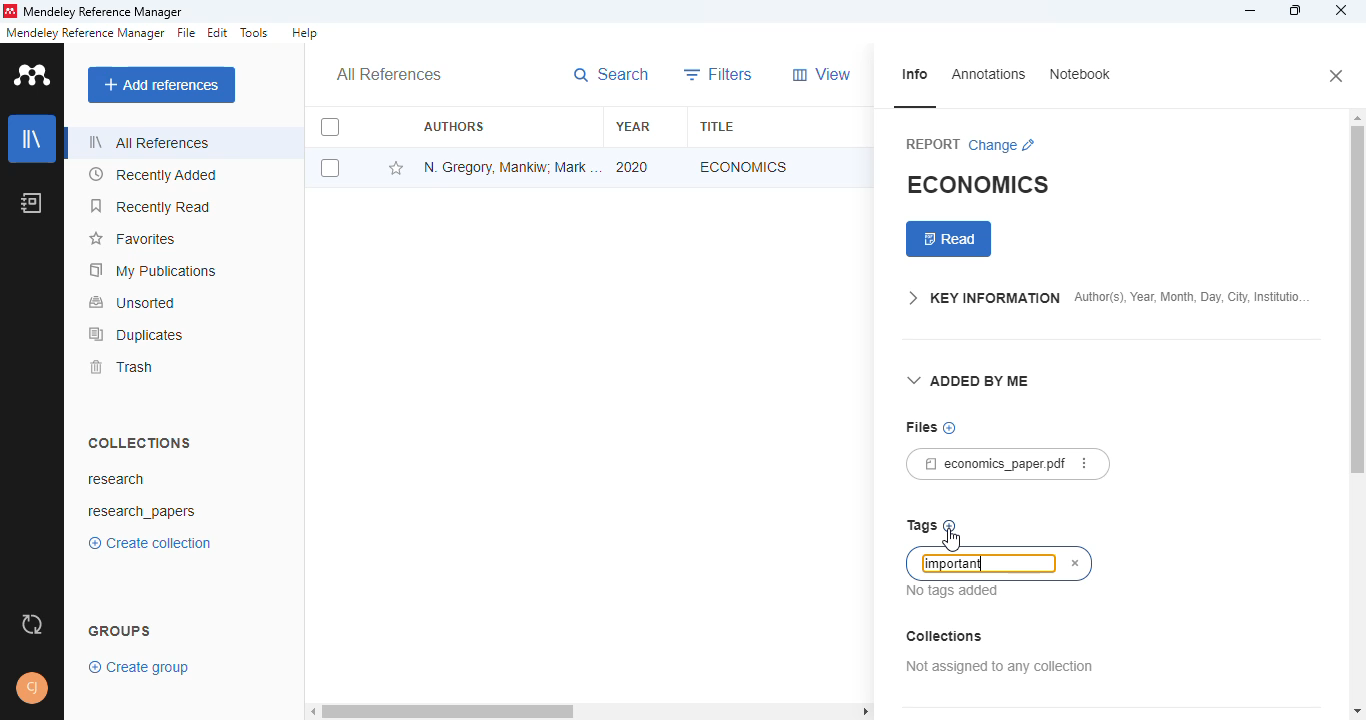 The image size is (1366, 720). What do you see at coordinates (1076, 564) in the screenshot?
I see `cancel` at bounding box center [1076, 564].